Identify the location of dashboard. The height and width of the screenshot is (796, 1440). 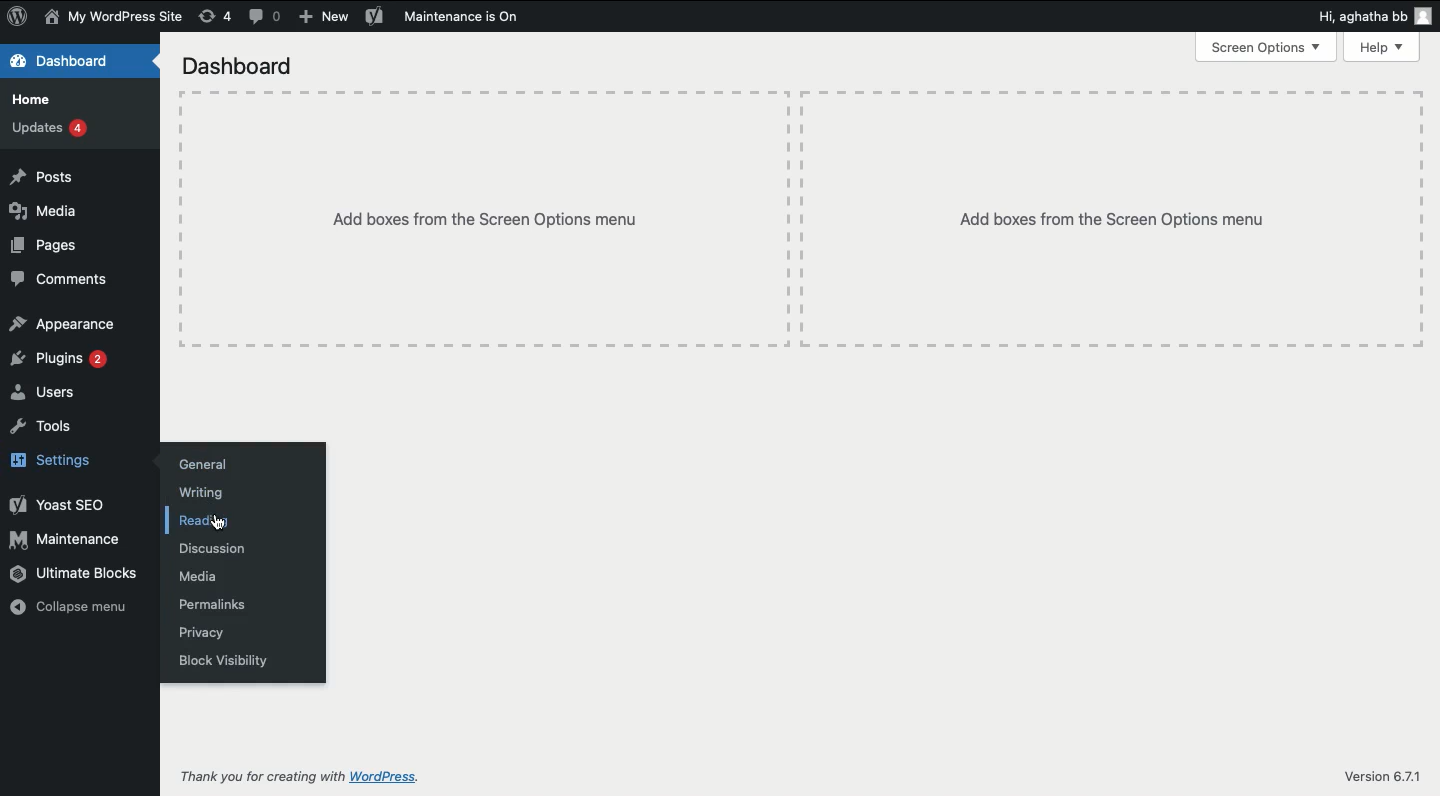
(241, 67).